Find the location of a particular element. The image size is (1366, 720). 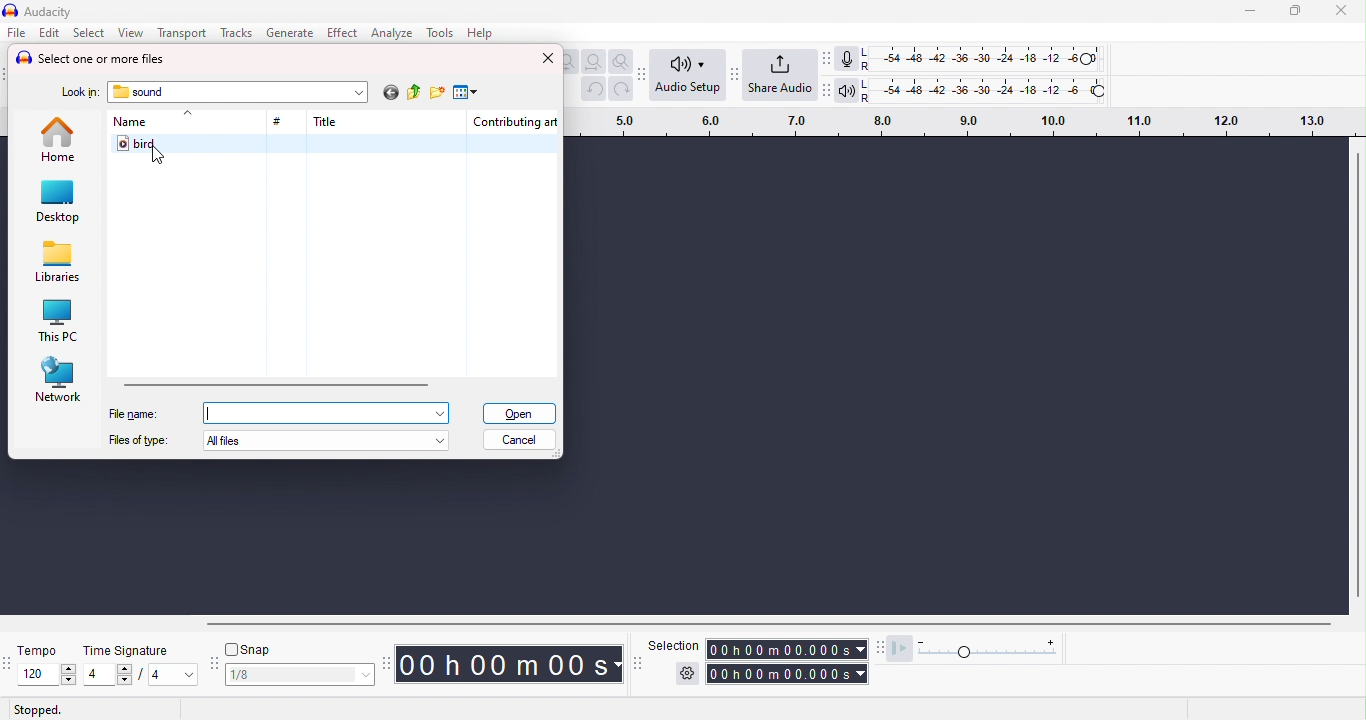

this PC is located at coordinates (57, 322).